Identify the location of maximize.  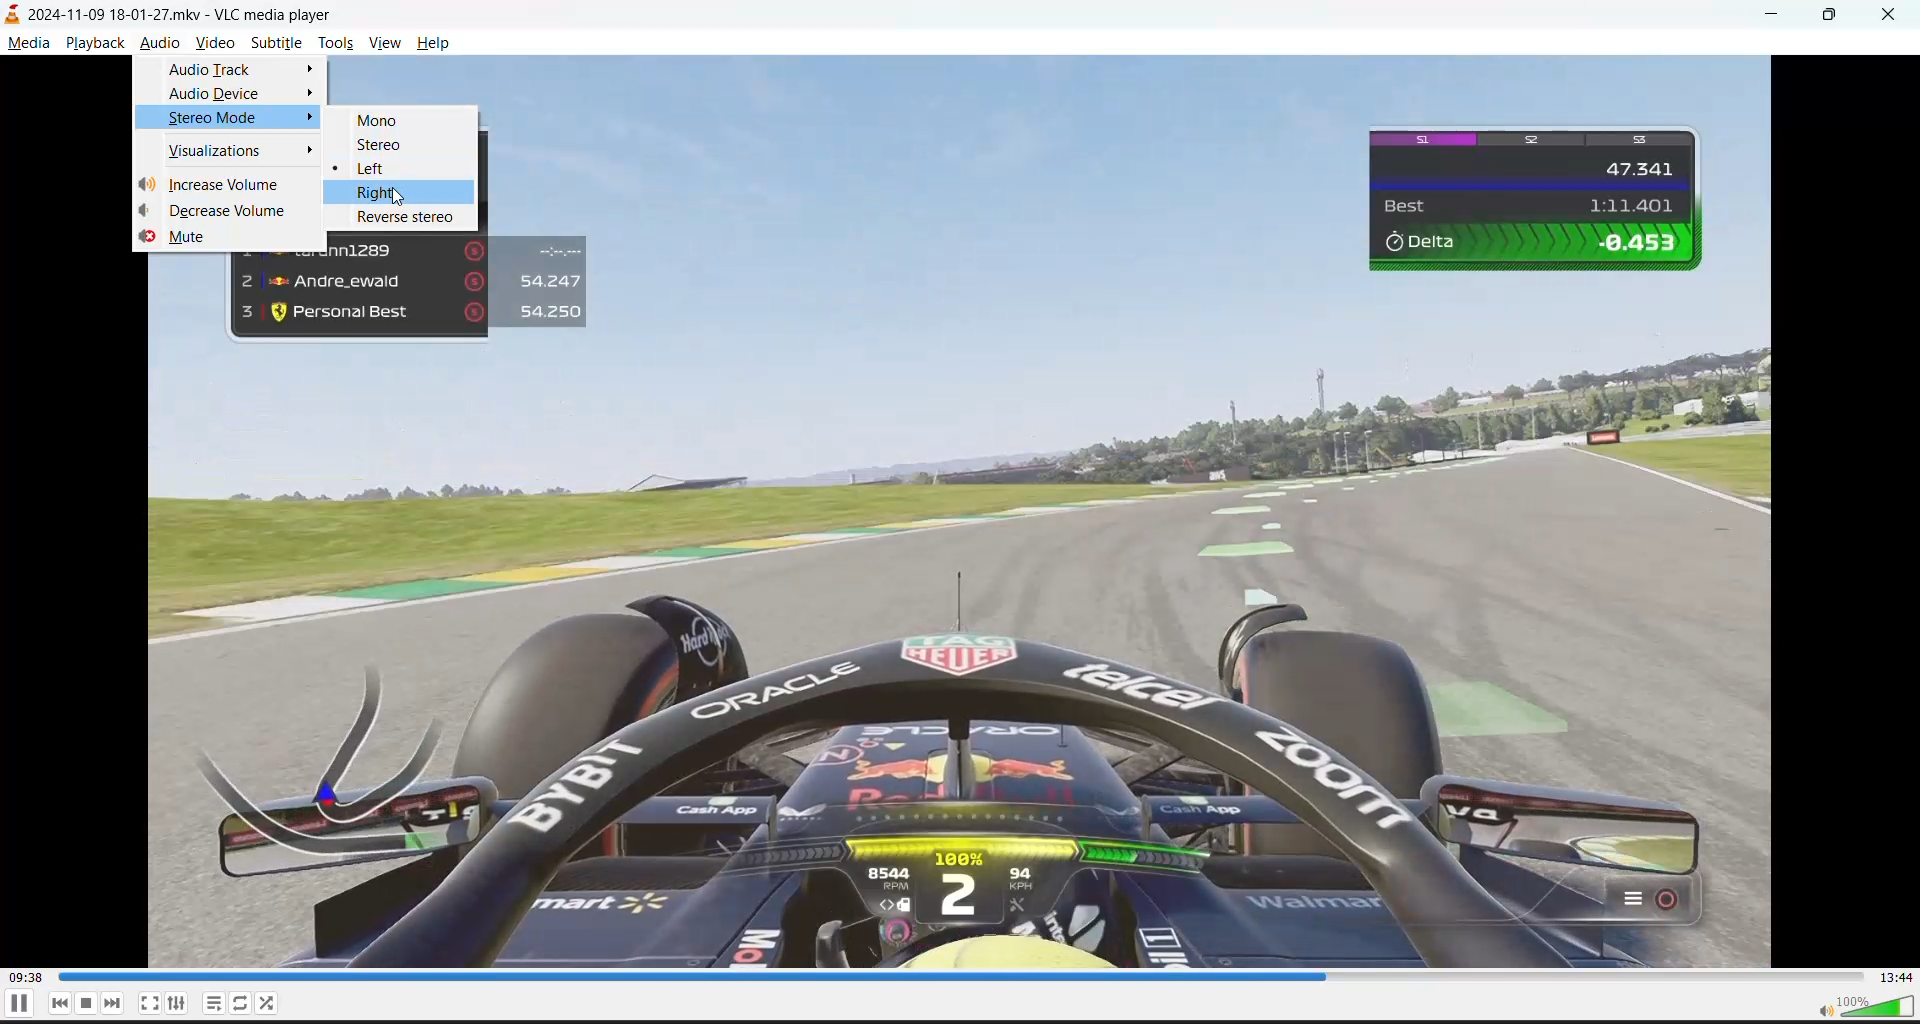
(1835, 17).